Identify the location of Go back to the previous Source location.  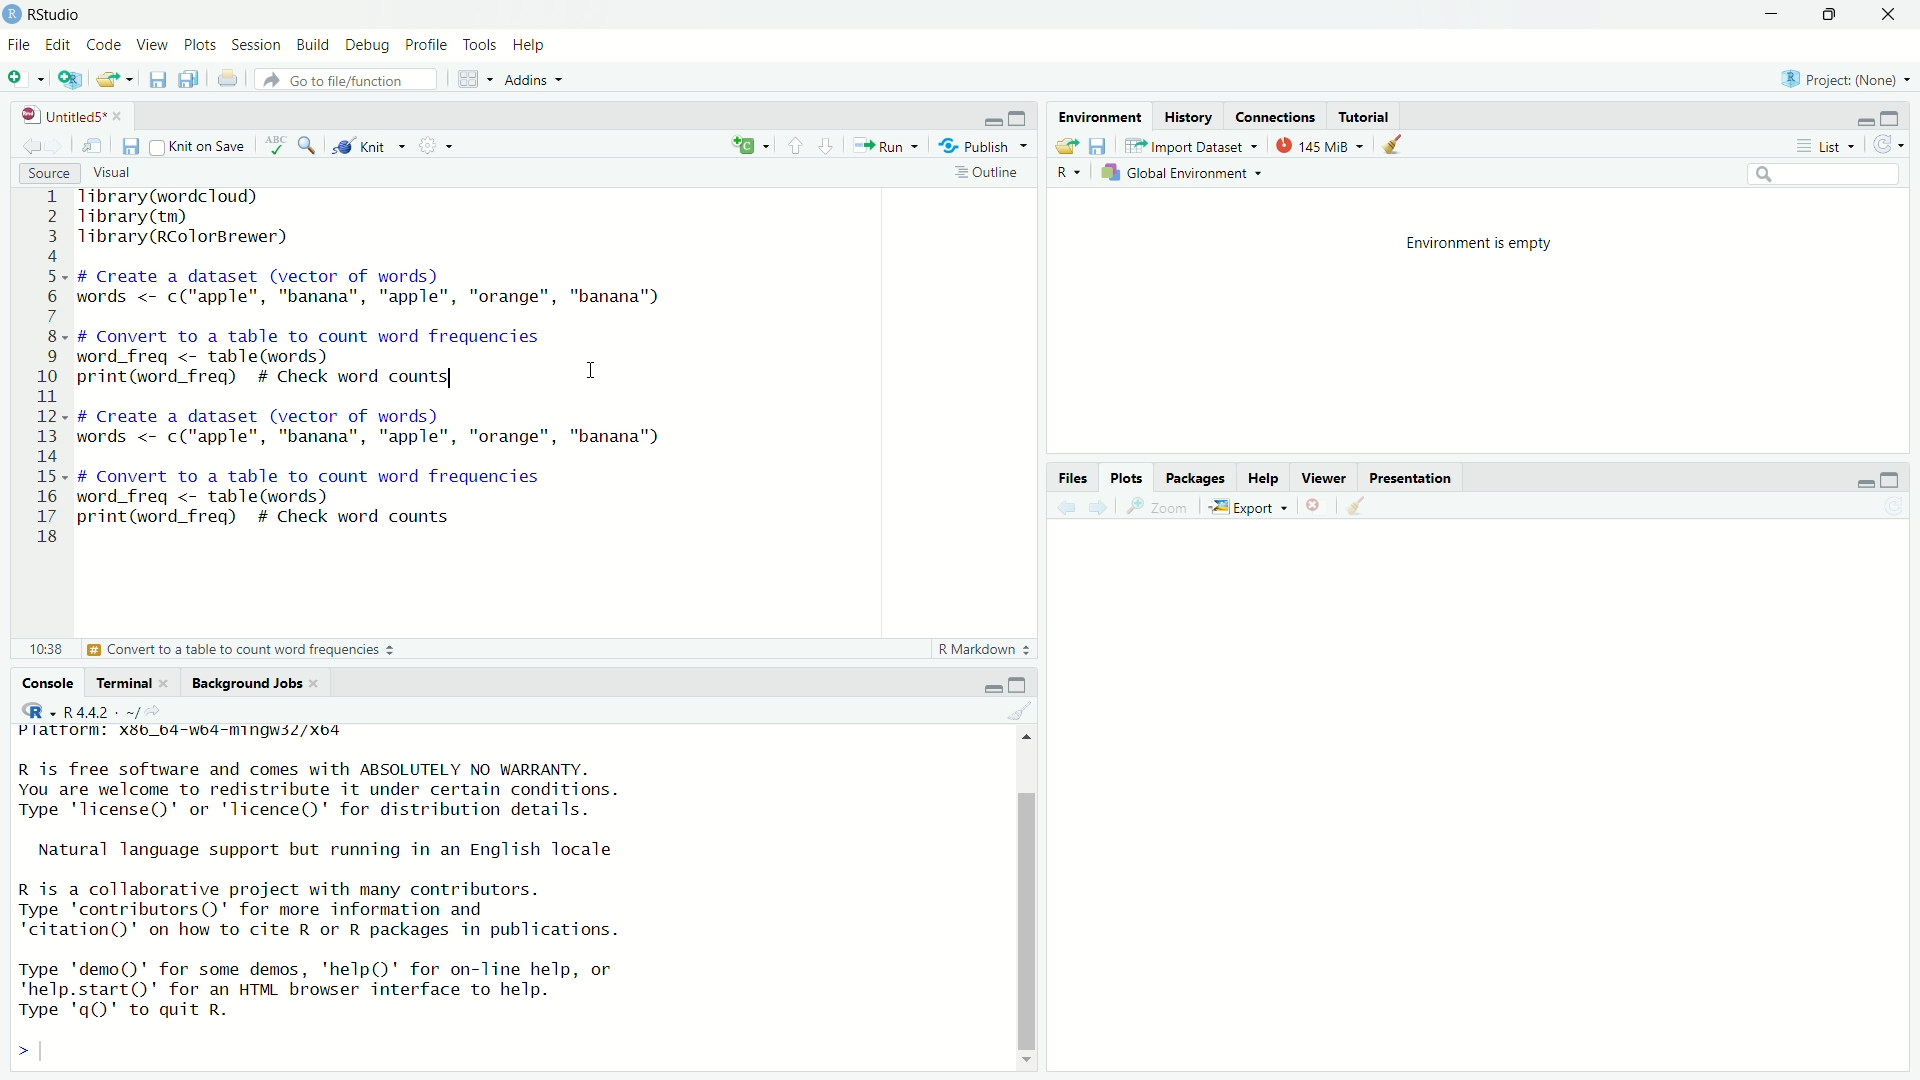
(30, 147).